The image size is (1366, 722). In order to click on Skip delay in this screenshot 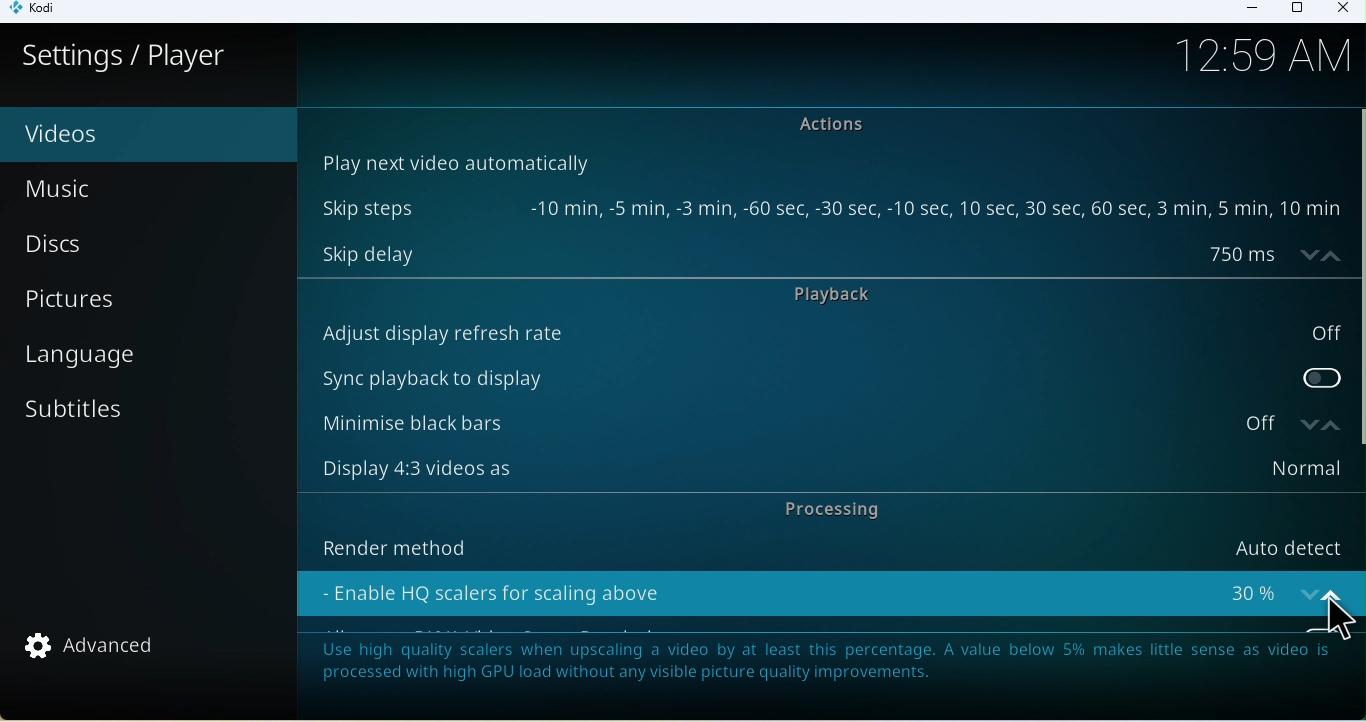, I will do `click(798, 253)`.